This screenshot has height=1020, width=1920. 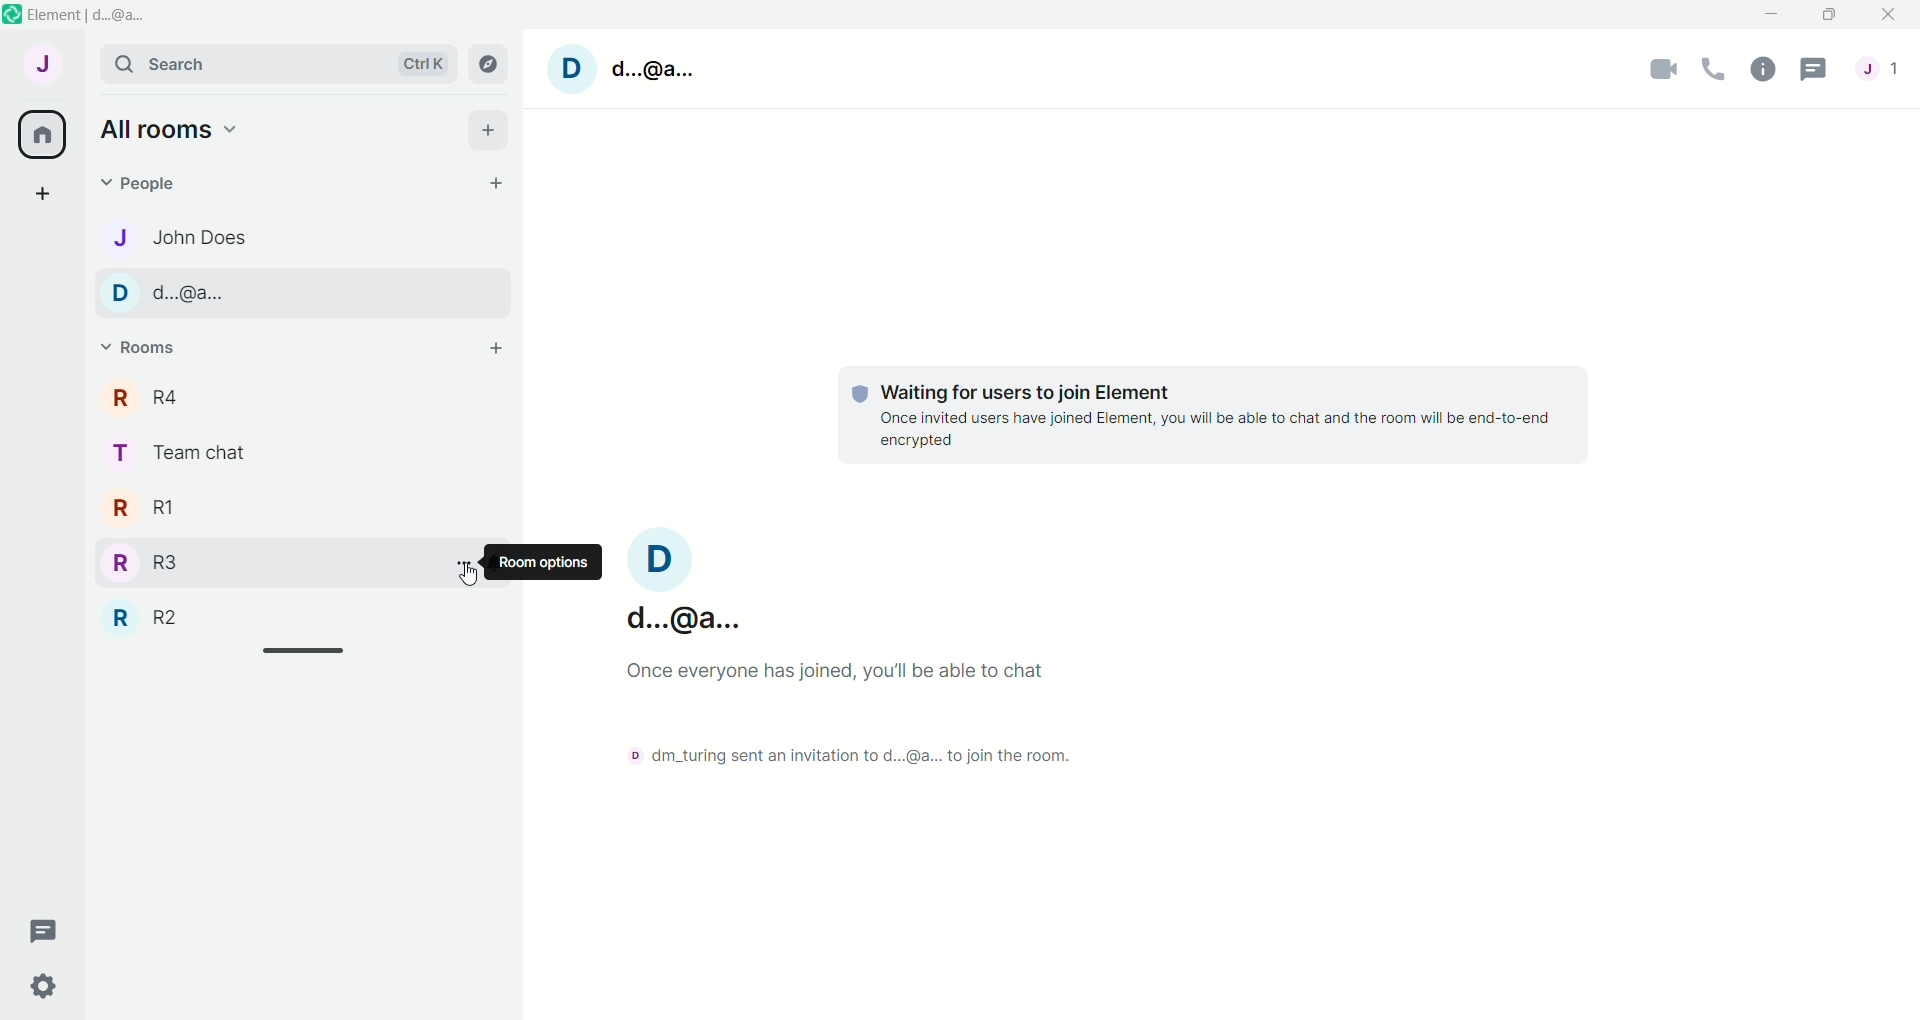 What do you see at coordinates (1210, 414) in the screenshot?
I see `Waiting for users to join element` at bounding box center [1210, 414].